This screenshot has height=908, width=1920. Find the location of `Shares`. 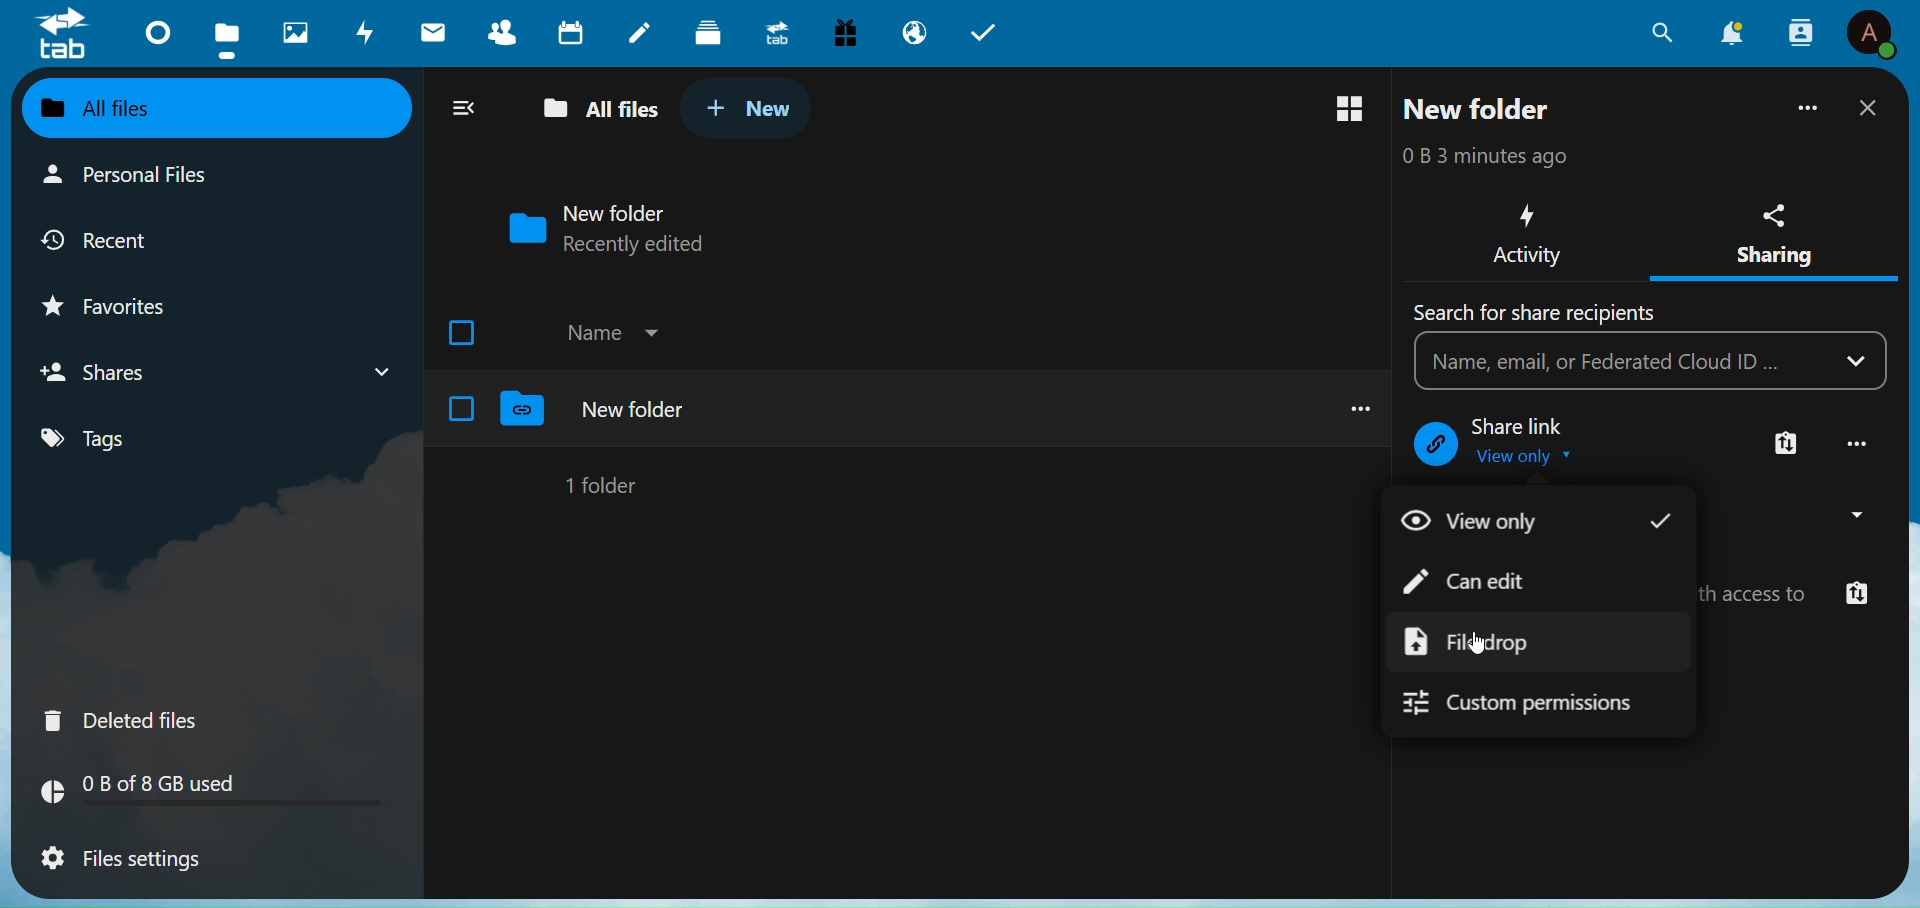

Shares is located at coordinates (107, 371).